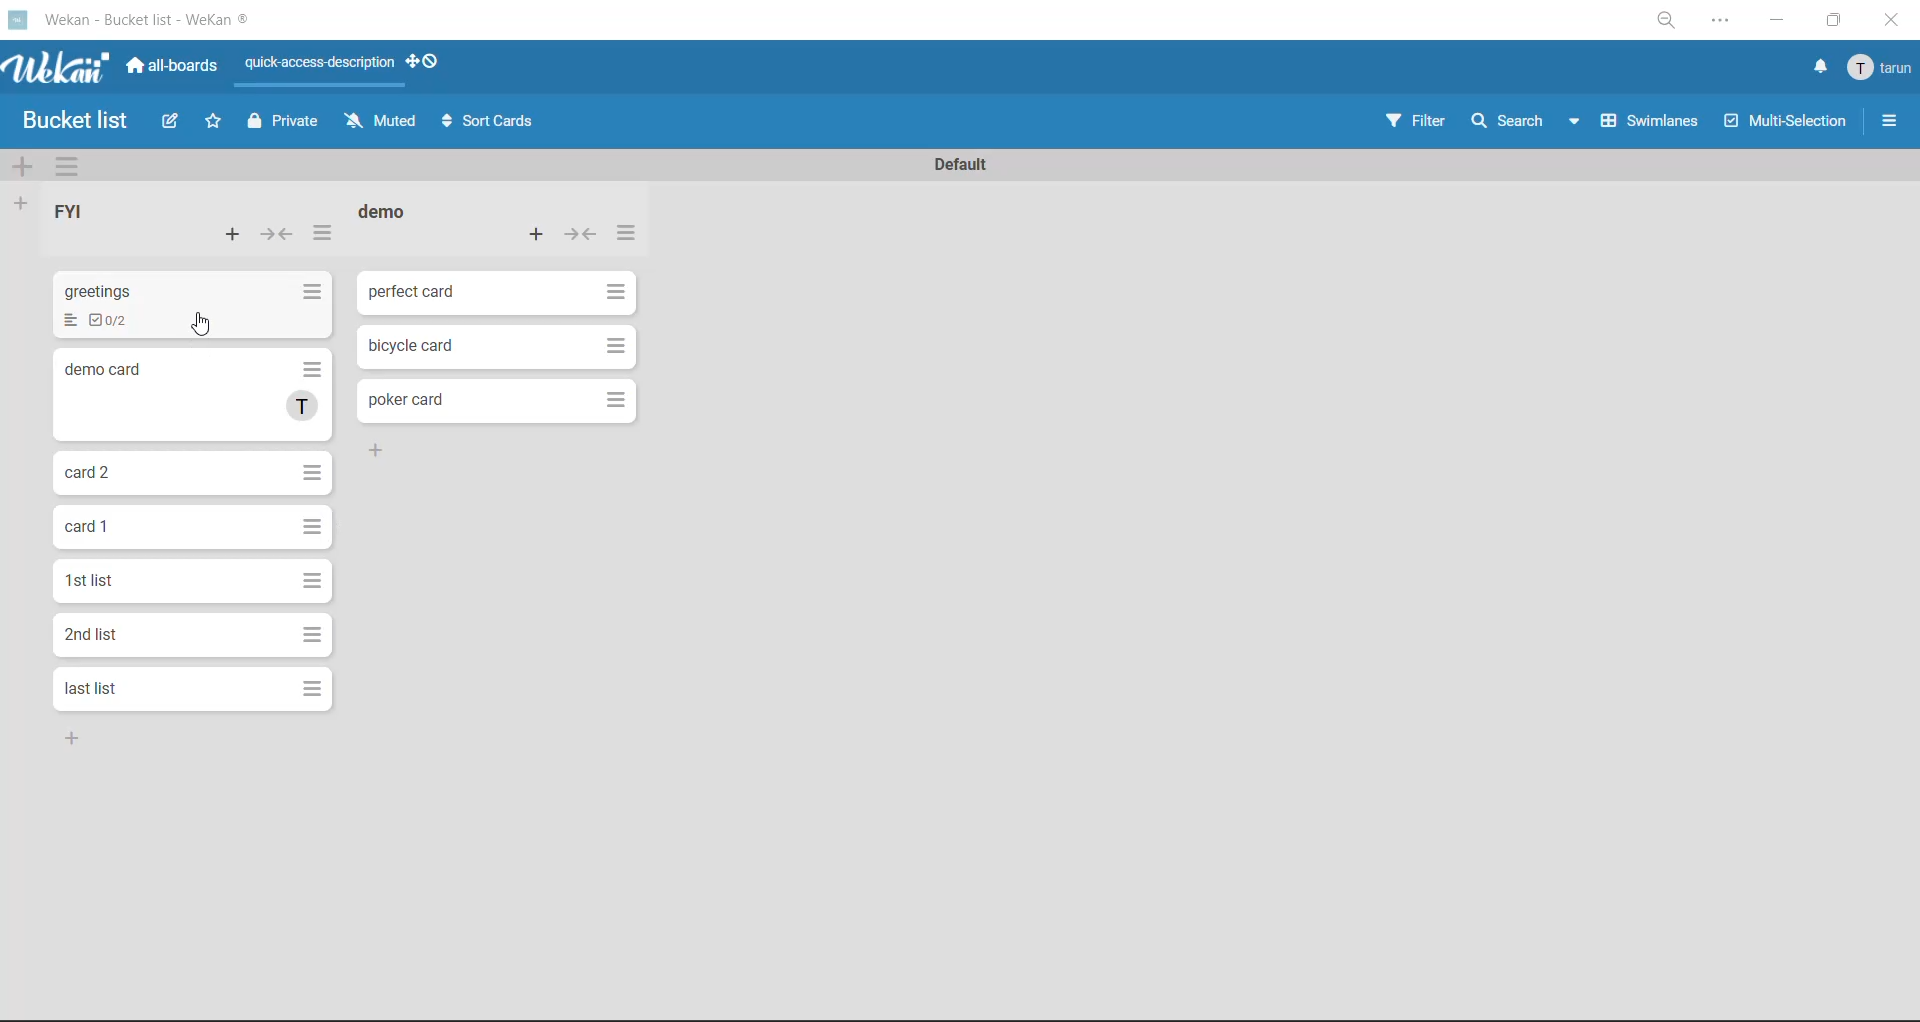  Describe the element at coordinates (496, 294) in the screenshot. I see `card 1` at that location.